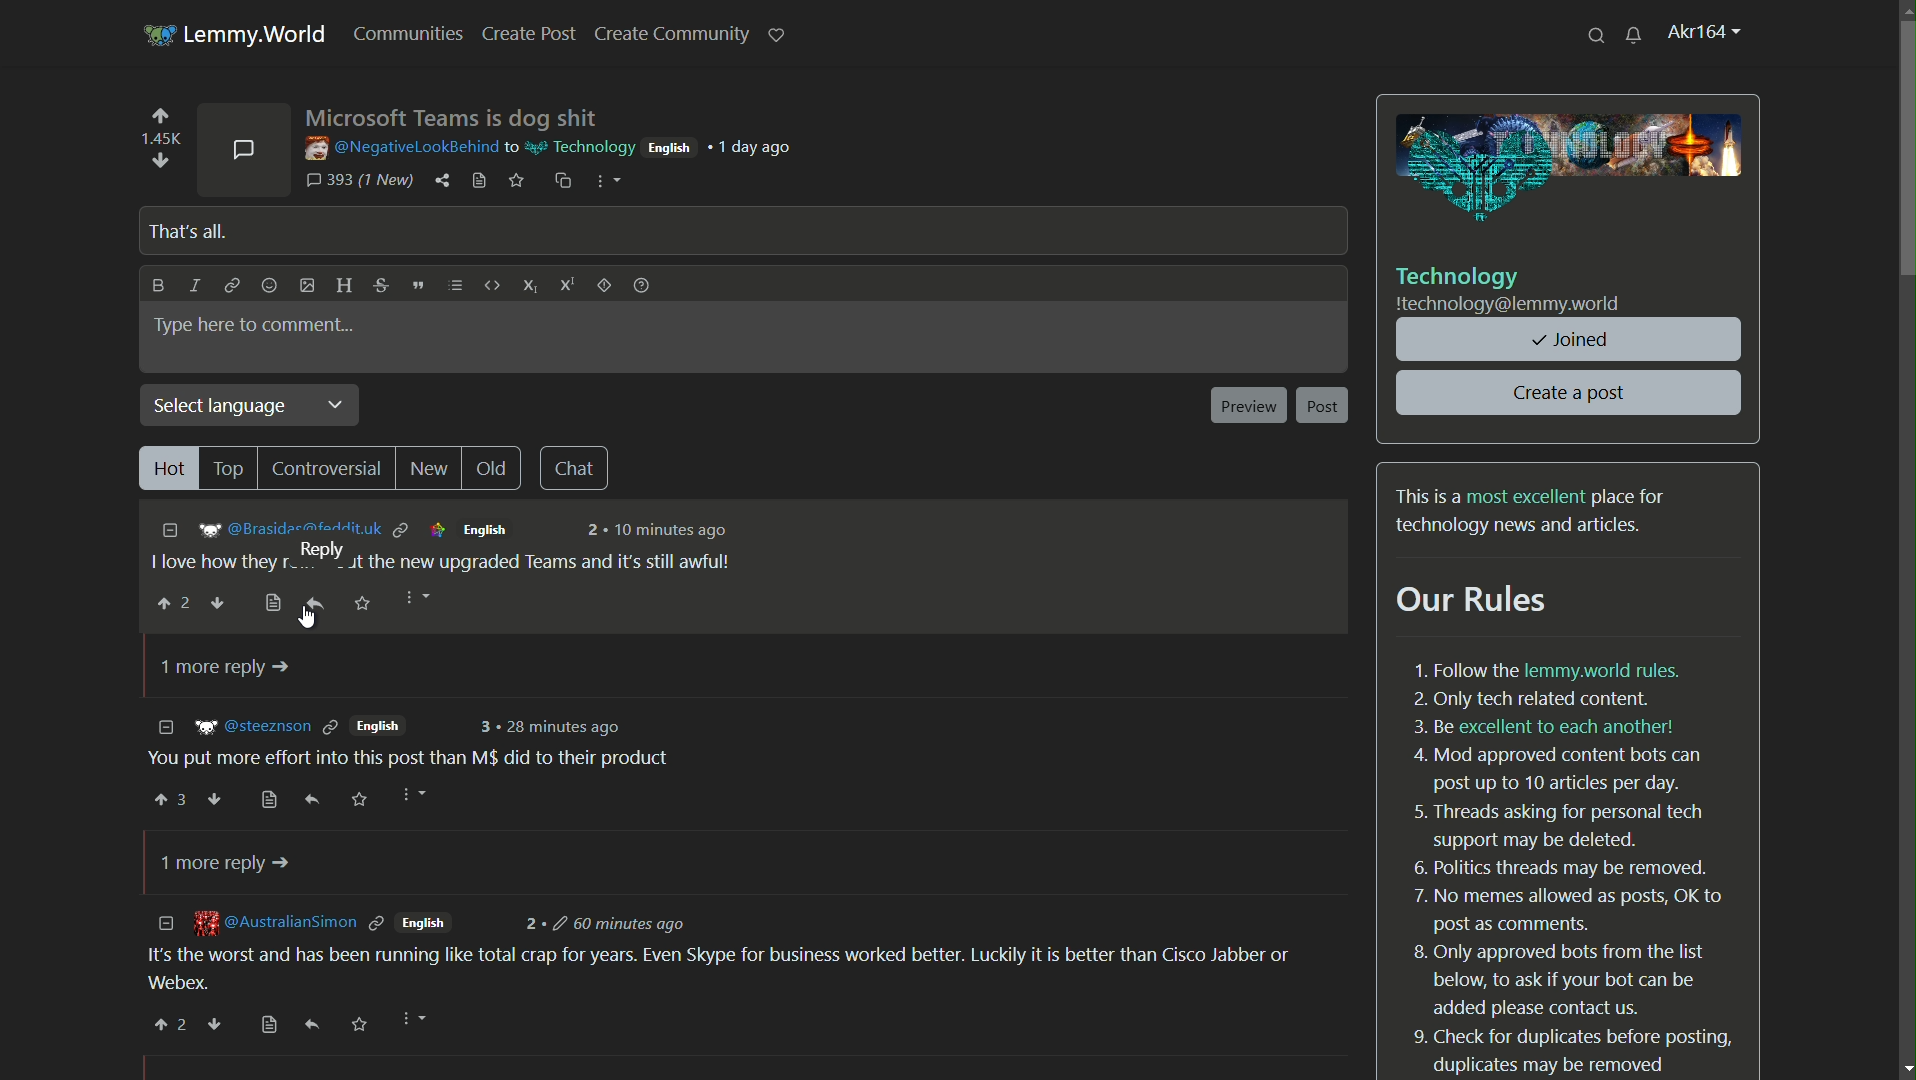 The width and height of the screenshot is (1916, 1080). Describe the element at coordinates (668, 147) in the screenshot. I see `english` at that location.